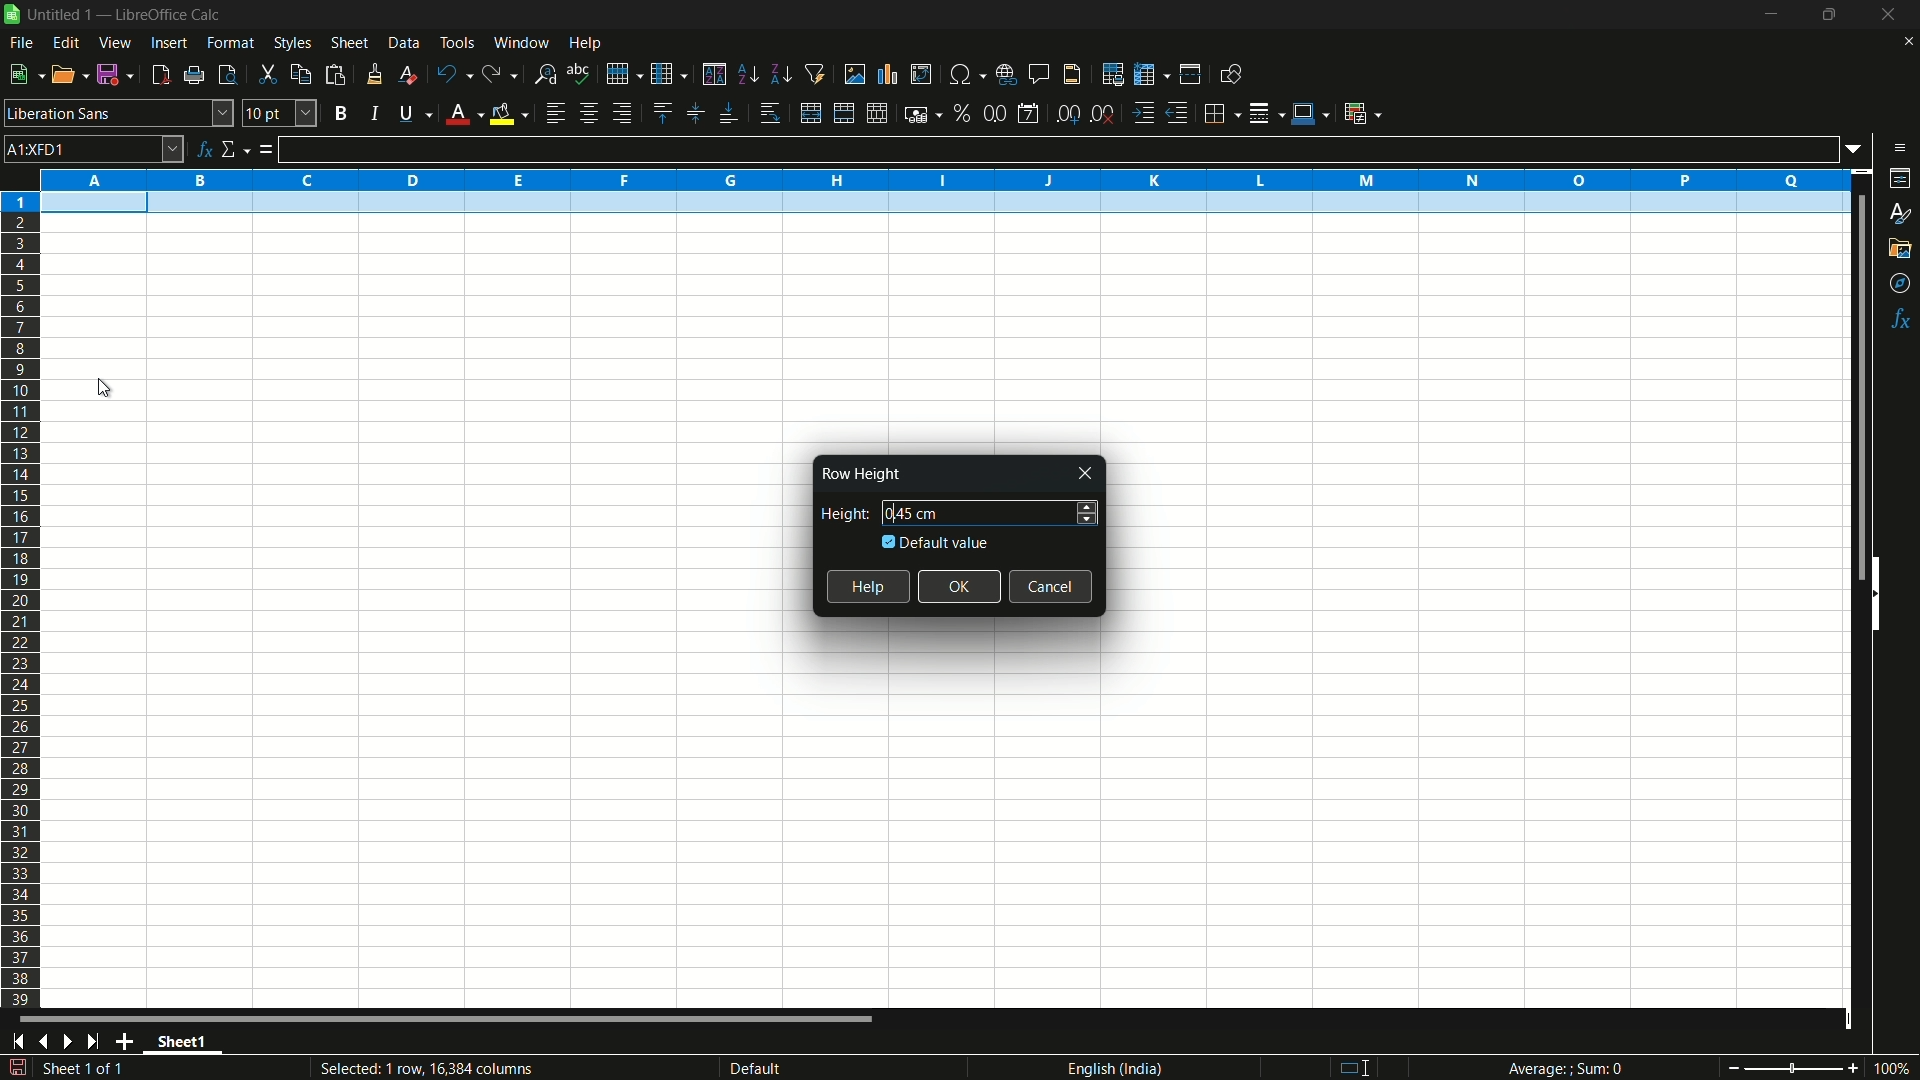 Image resolution: width=1920 pixels, height=1080 pixels. Describe the element at coordinates (868, 587) in the screenshot. I see `help` at that location.